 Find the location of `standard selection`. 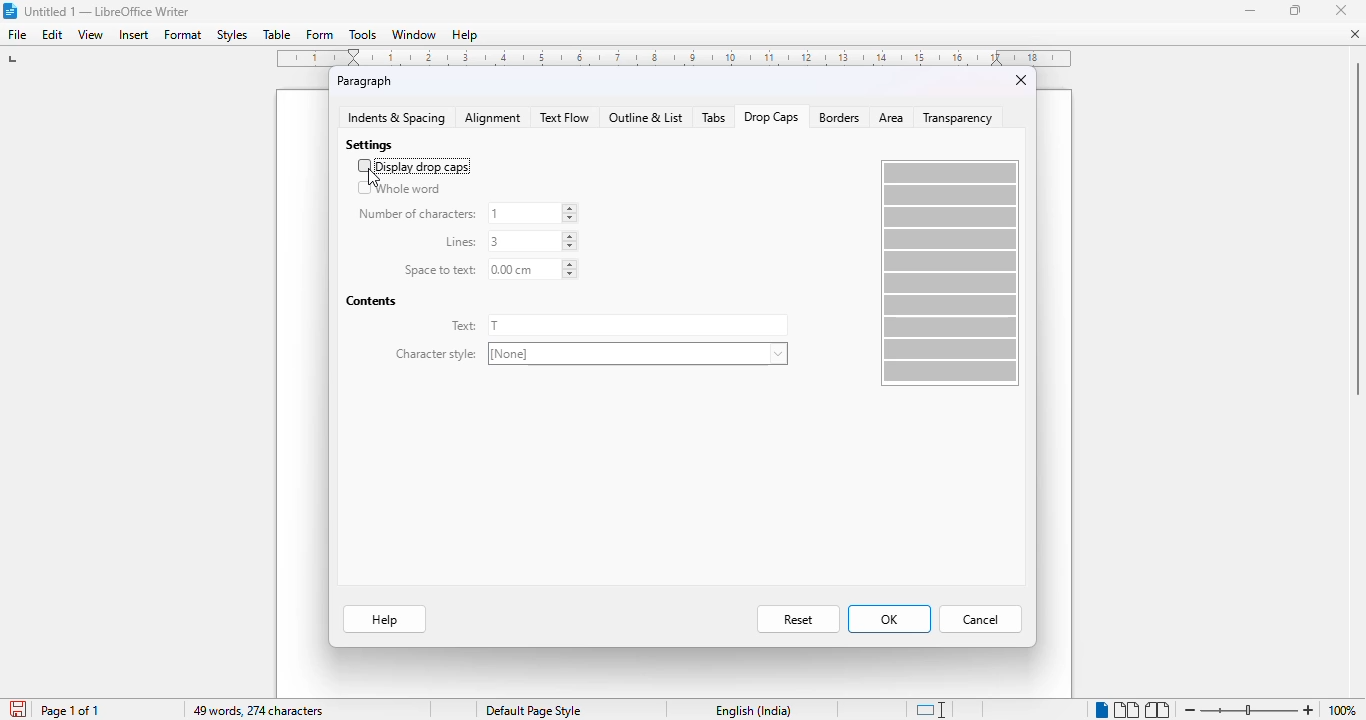

standard selection is located at coordinates (931, 709).